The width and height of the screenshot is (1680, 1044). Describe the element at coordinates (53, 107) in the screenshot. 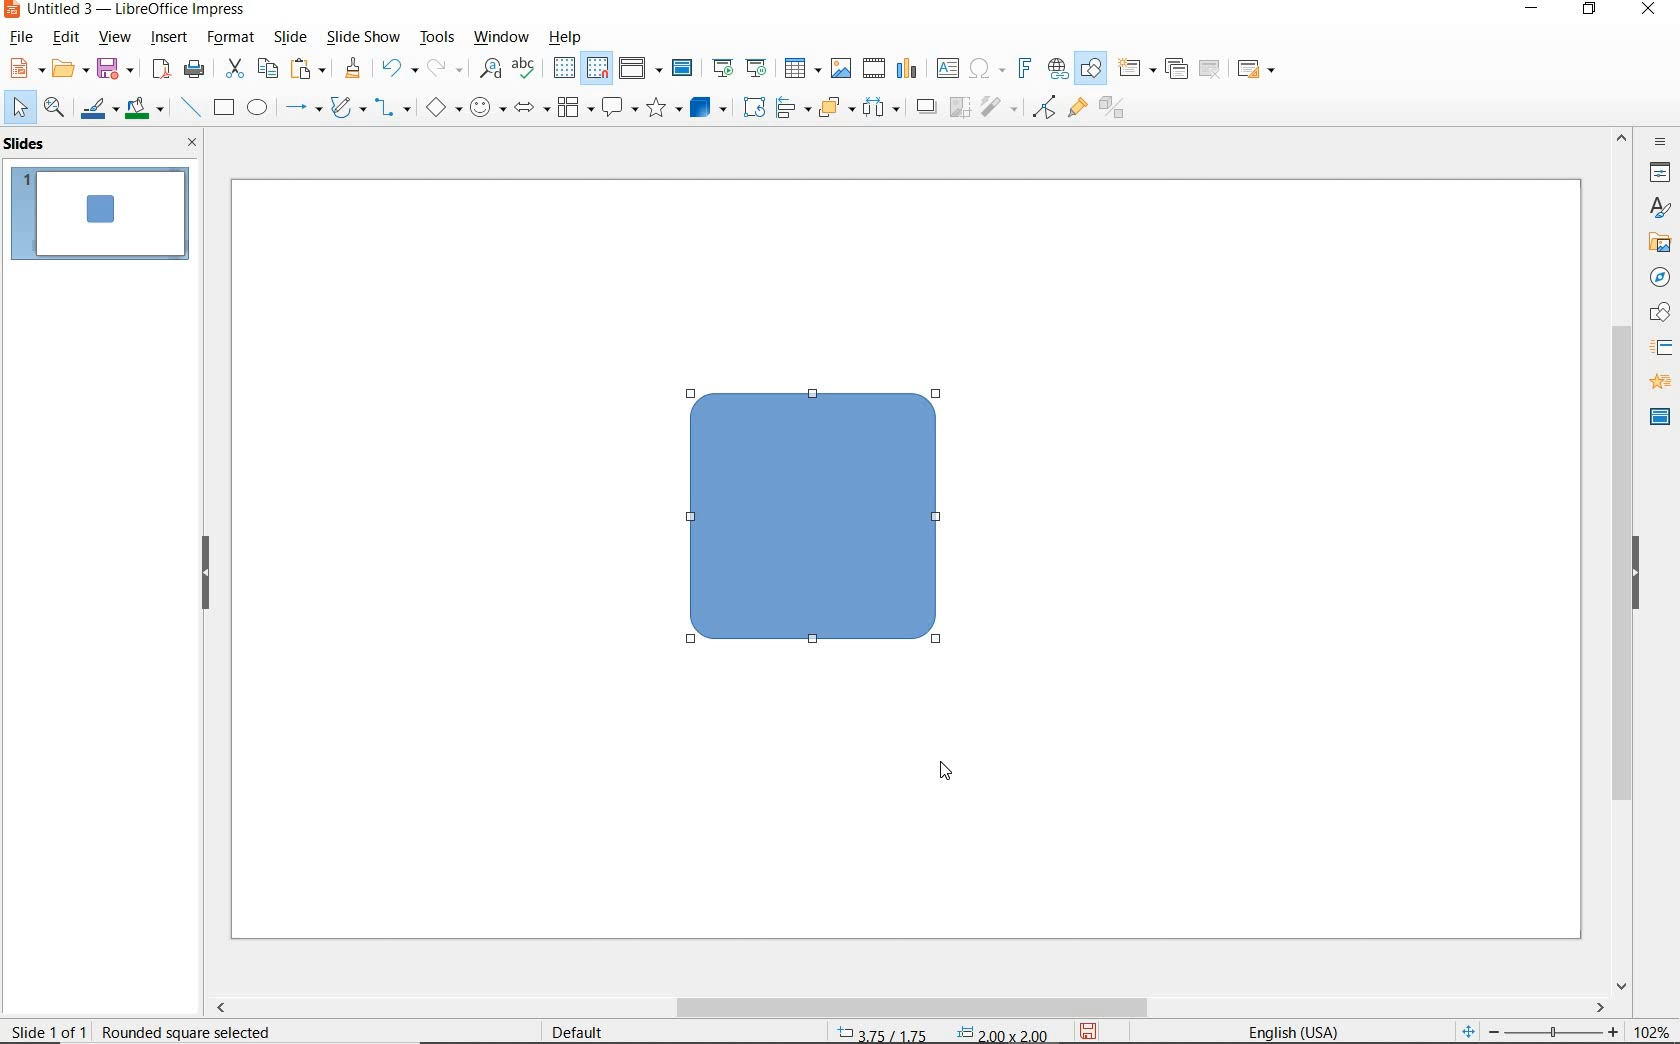

I see `zoom & pan` at that location.